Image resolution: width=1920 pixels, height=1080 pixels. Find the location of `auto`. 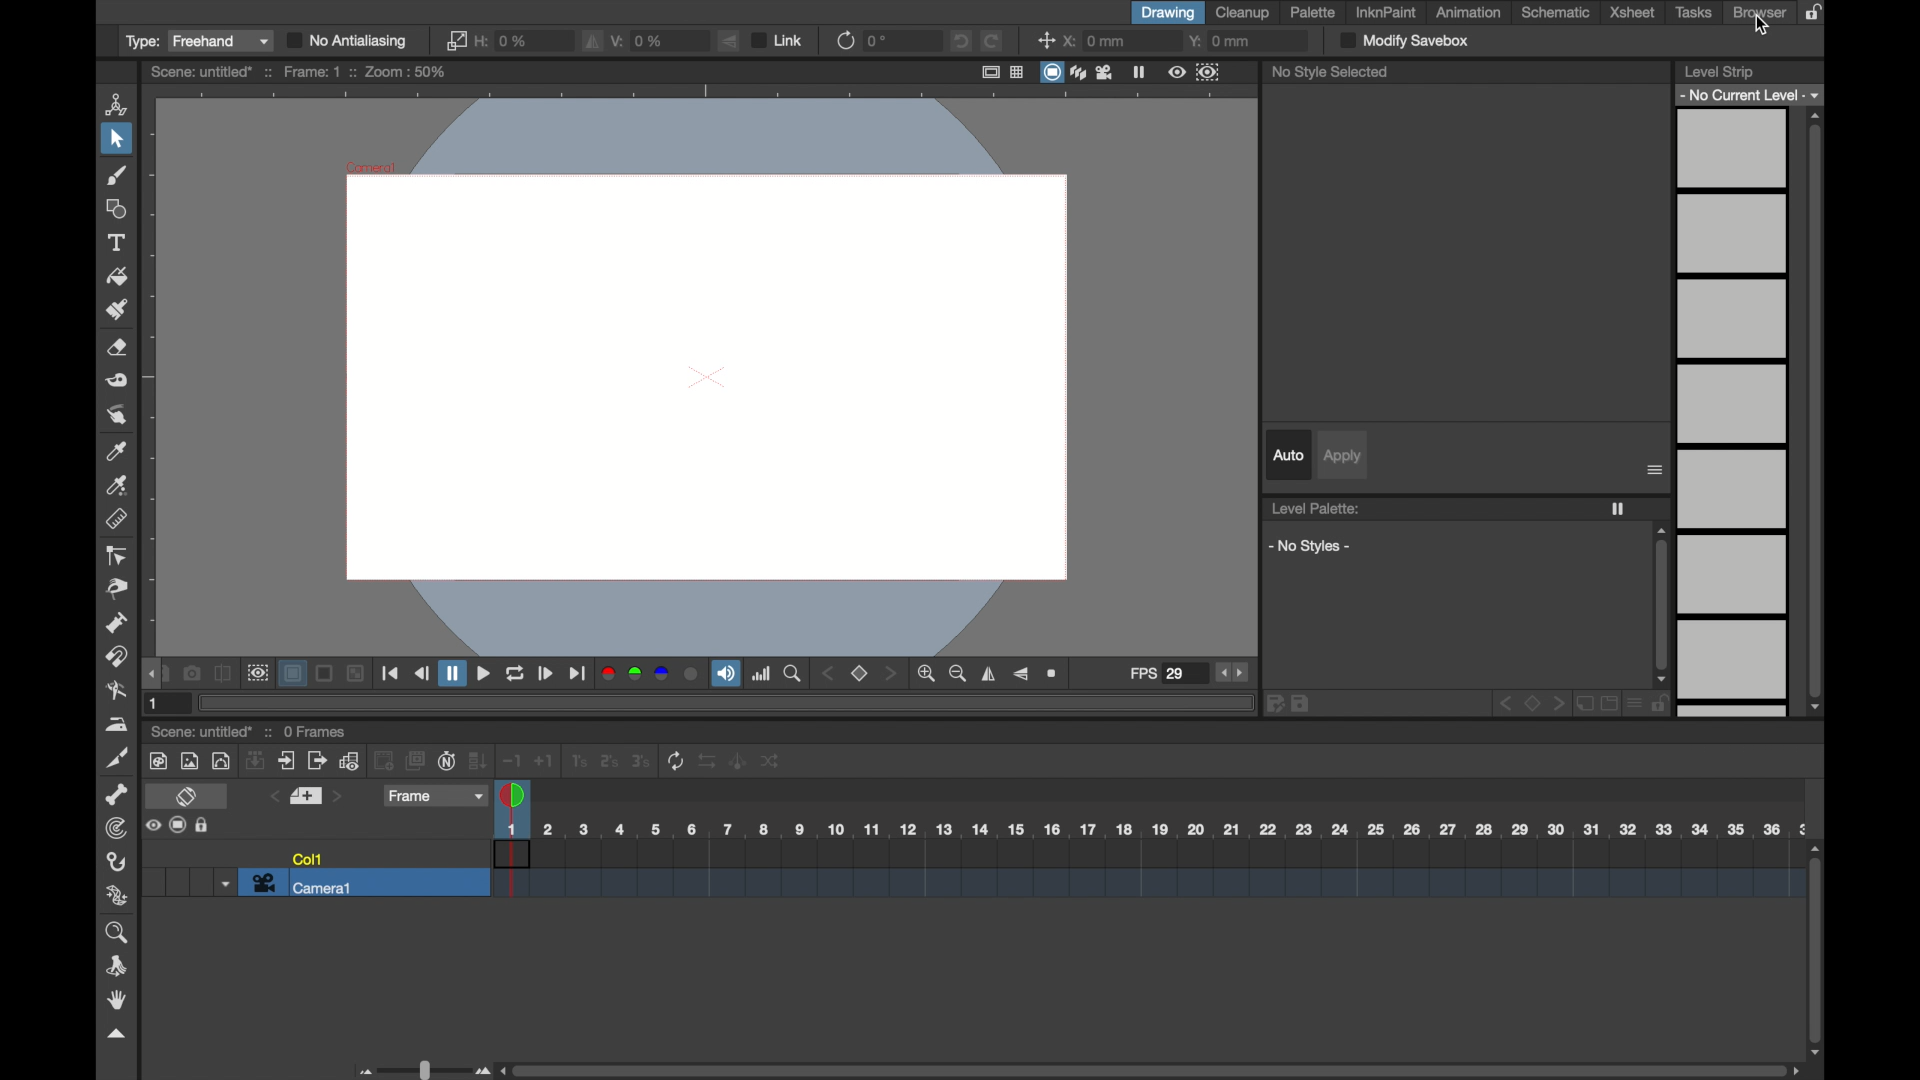

auto is located at coordinates (1286, 455).